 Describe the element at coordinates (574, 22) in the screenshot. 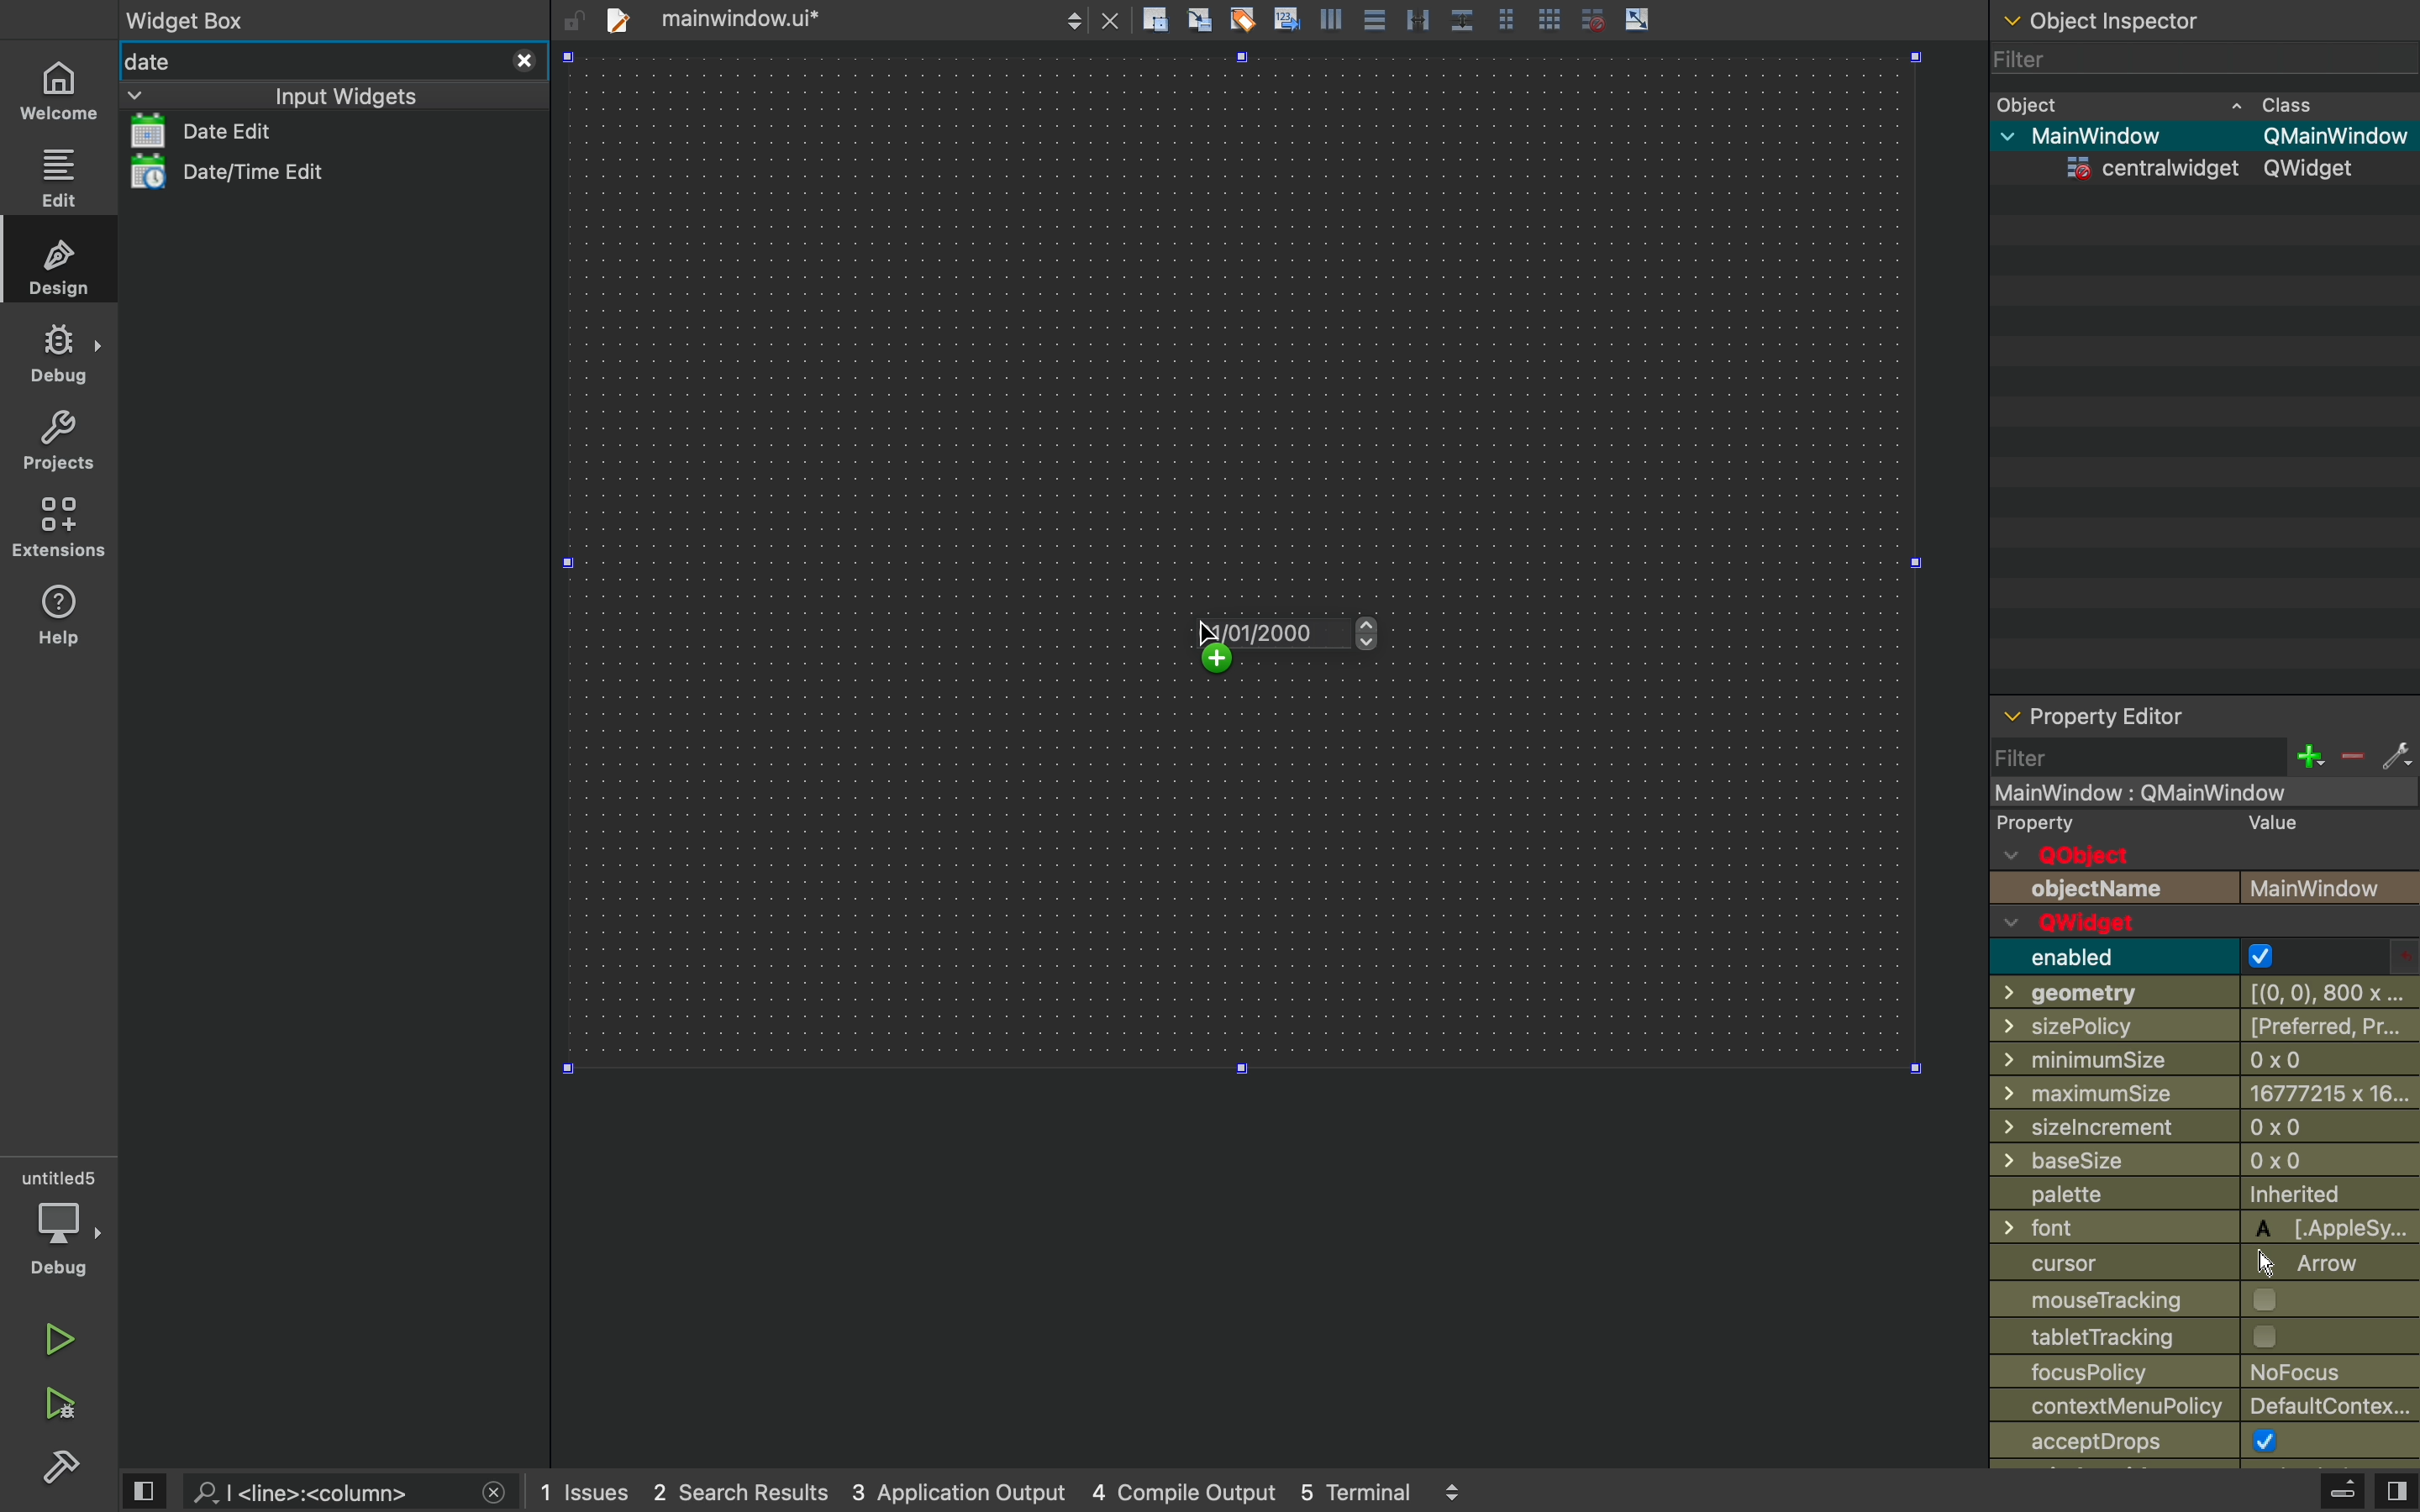

I see `unlock` at that location.